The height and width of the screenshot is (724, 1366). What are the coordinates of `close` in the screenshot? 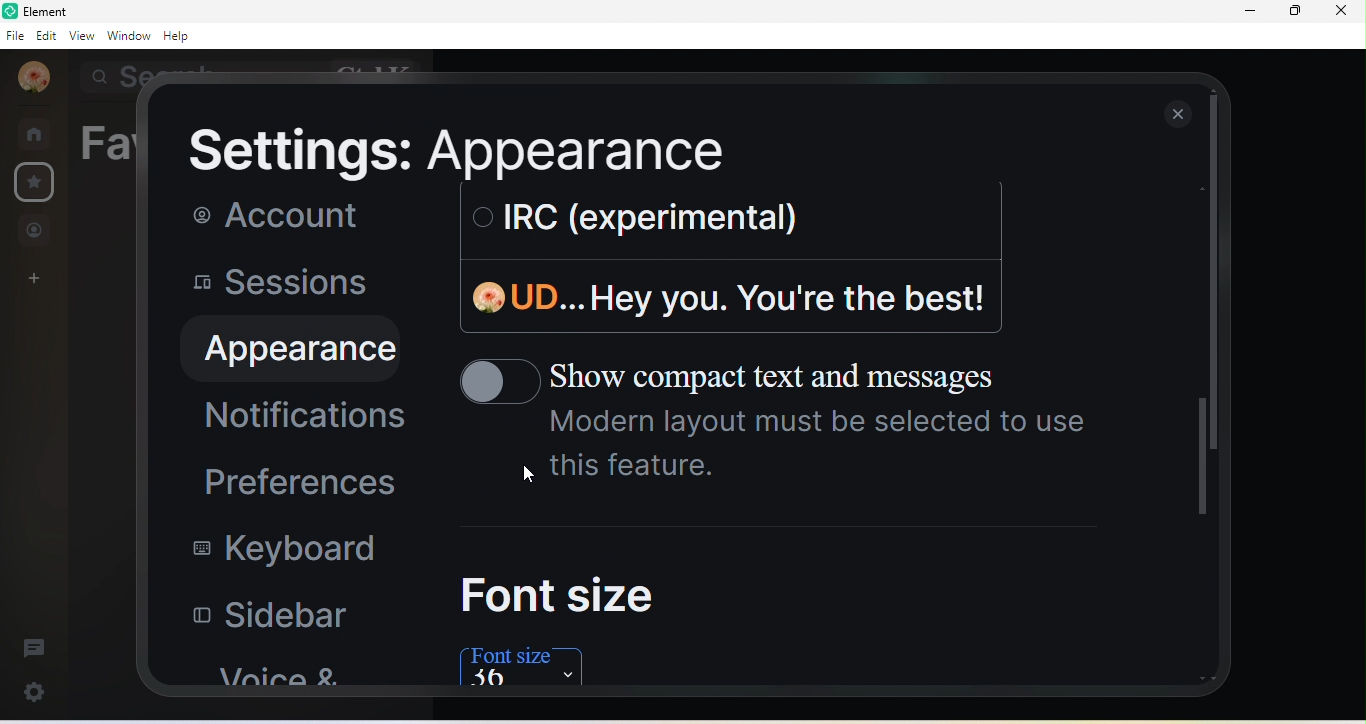 It's located at (1181, 113).